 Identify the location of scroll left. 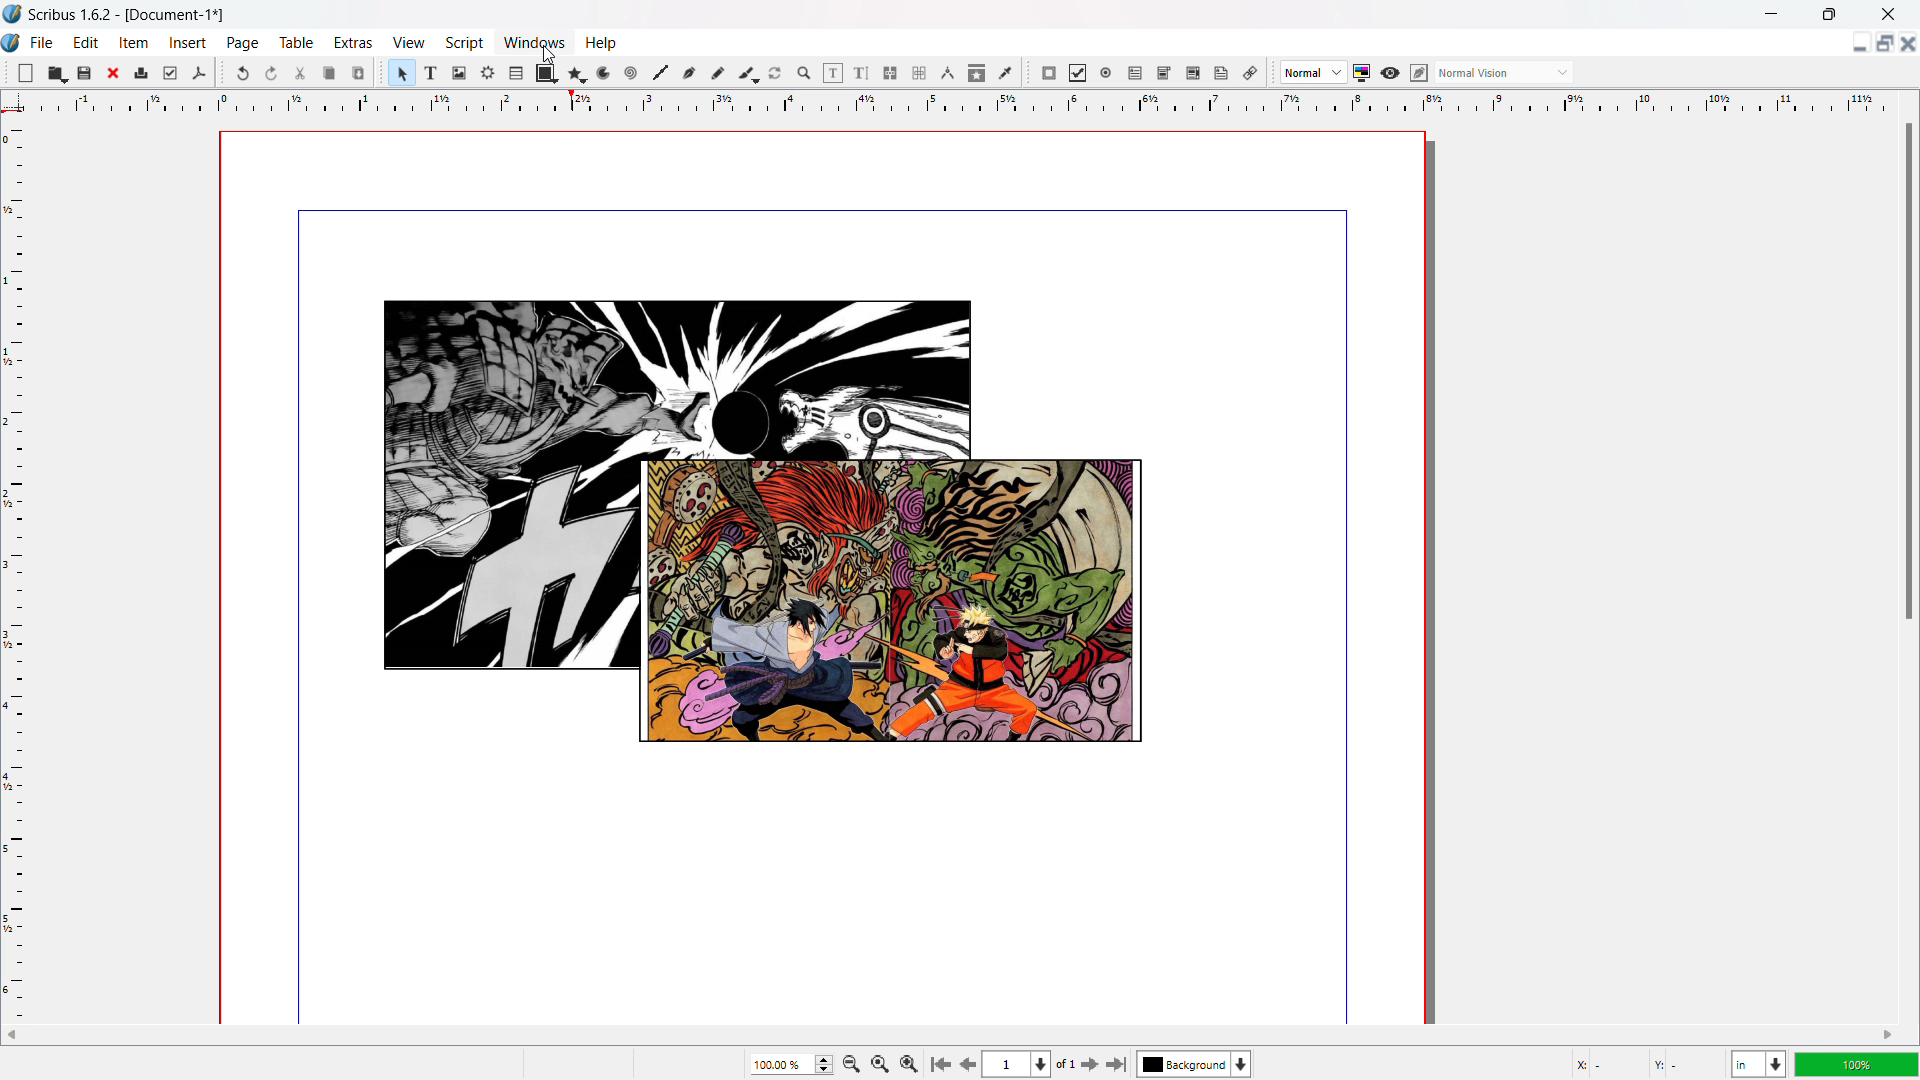
(13, 1034).